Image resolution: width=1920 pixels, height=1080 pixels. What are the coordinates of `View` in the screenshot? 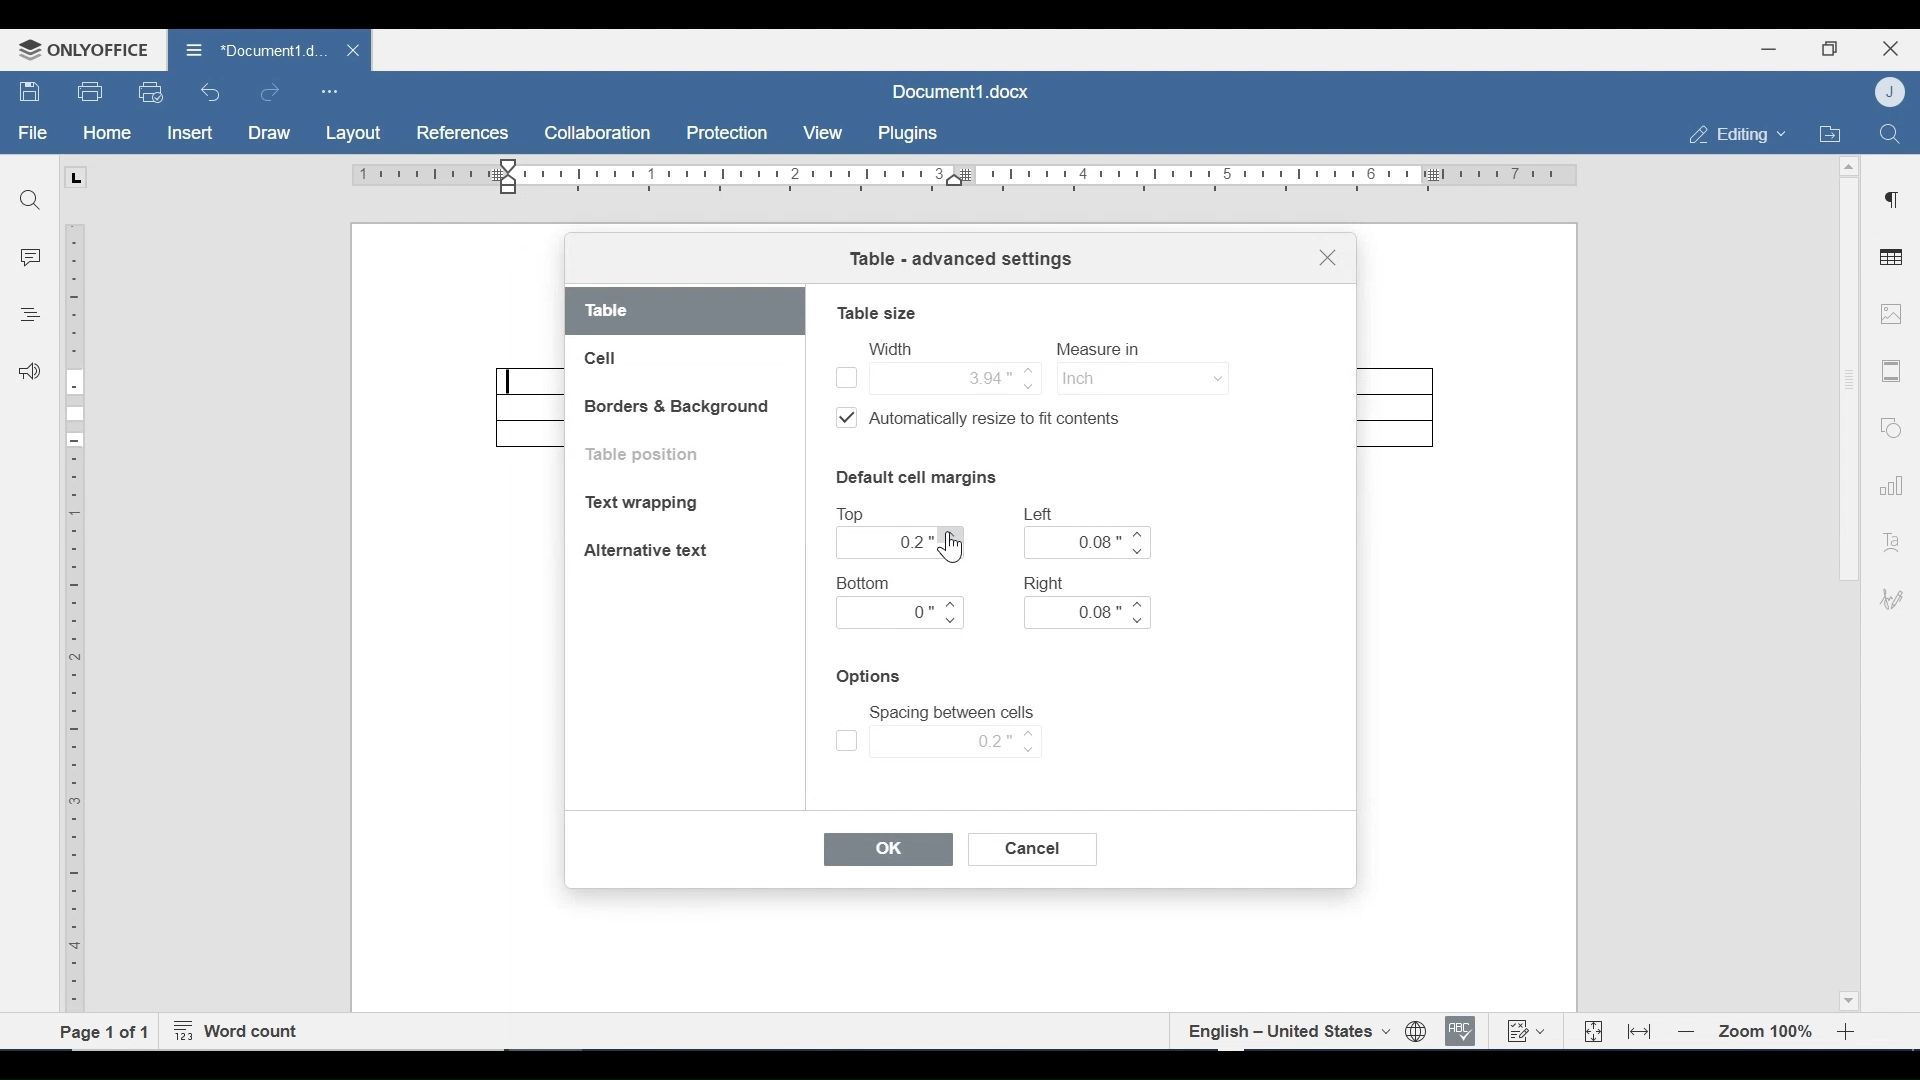 It's located at (824, 133).